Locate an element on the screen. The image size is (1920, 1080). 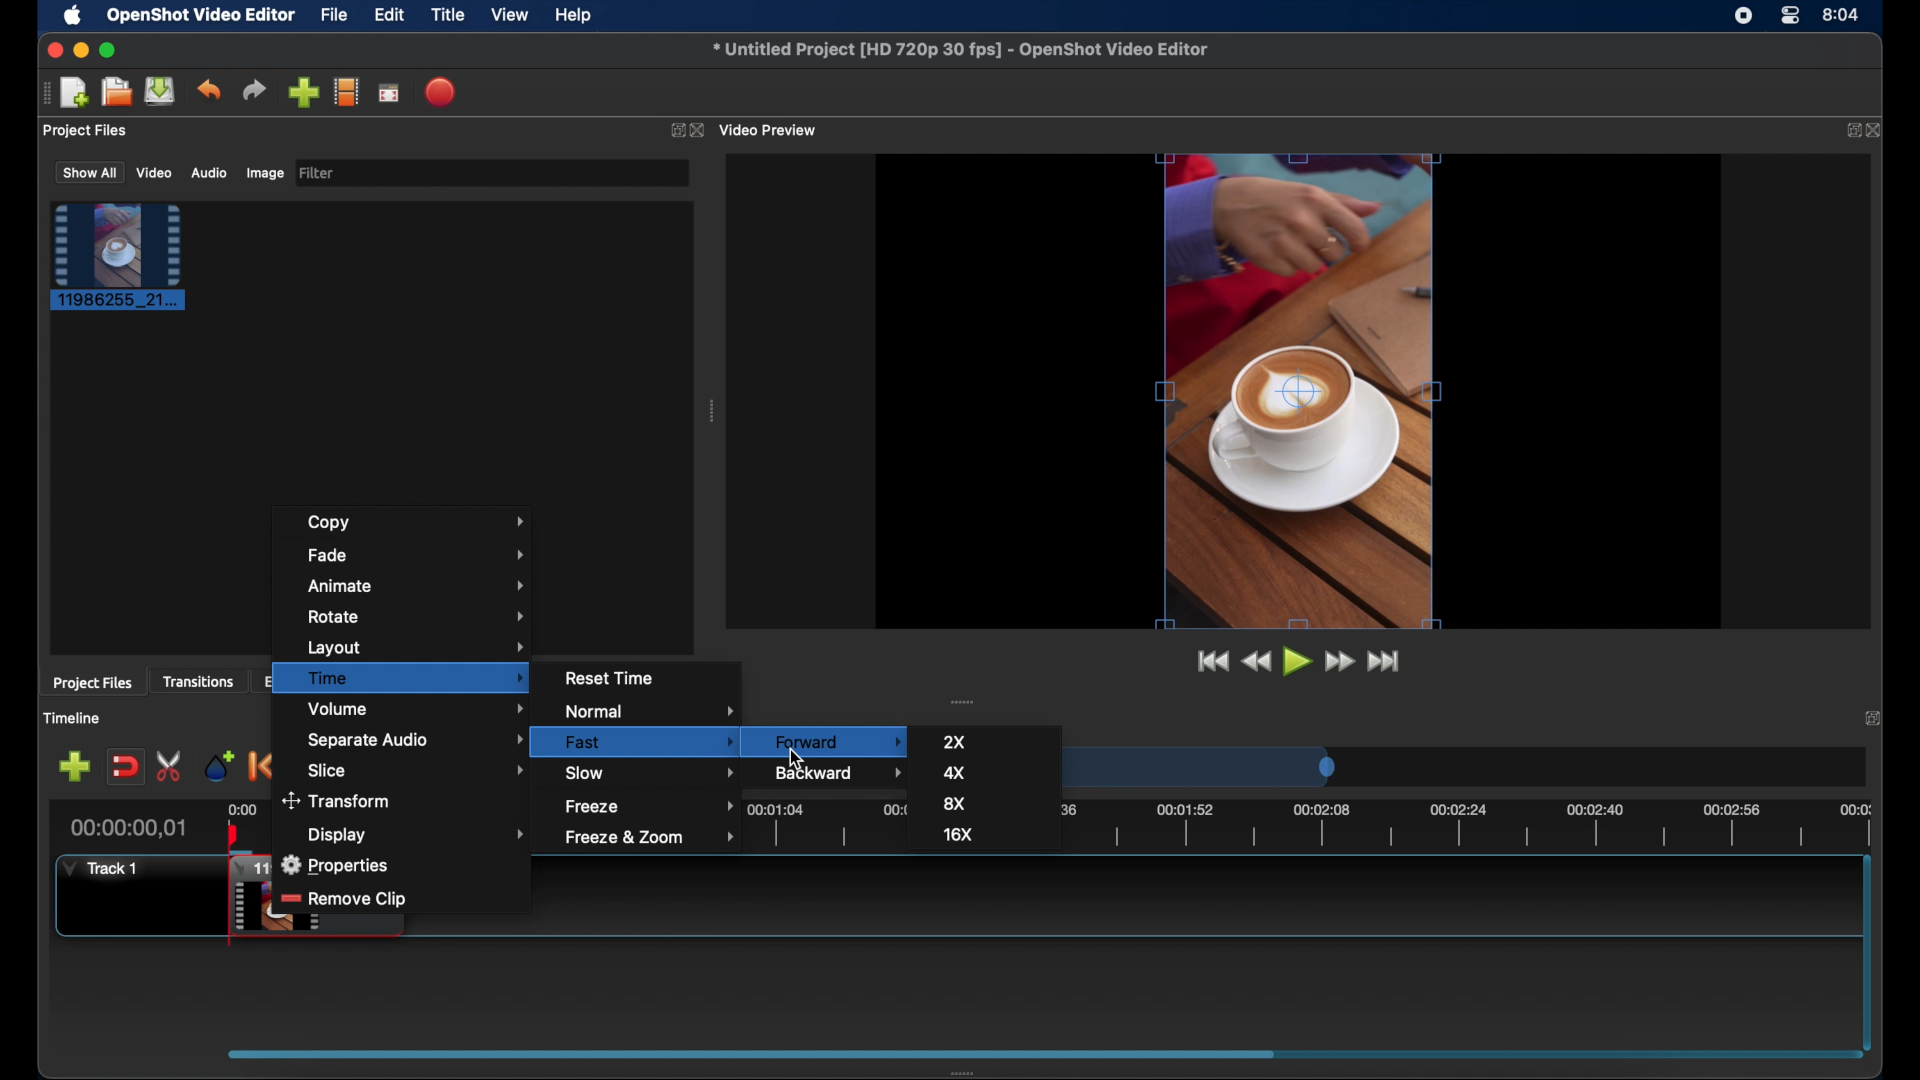
jump to end is located at coordinates (1383, 662).